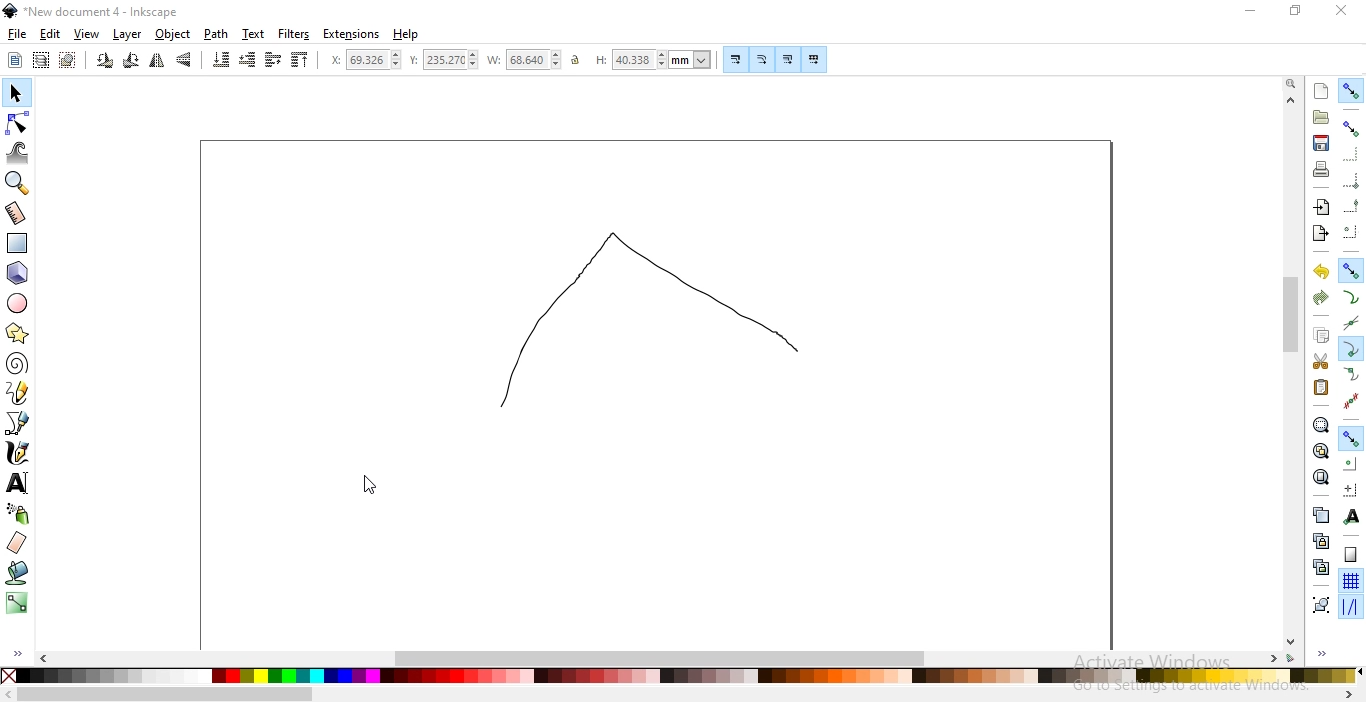 The image size is (1366, 702). Describe the element at coordinates (272, 60) in the screenshot. I see `raise selection one step` at that location.